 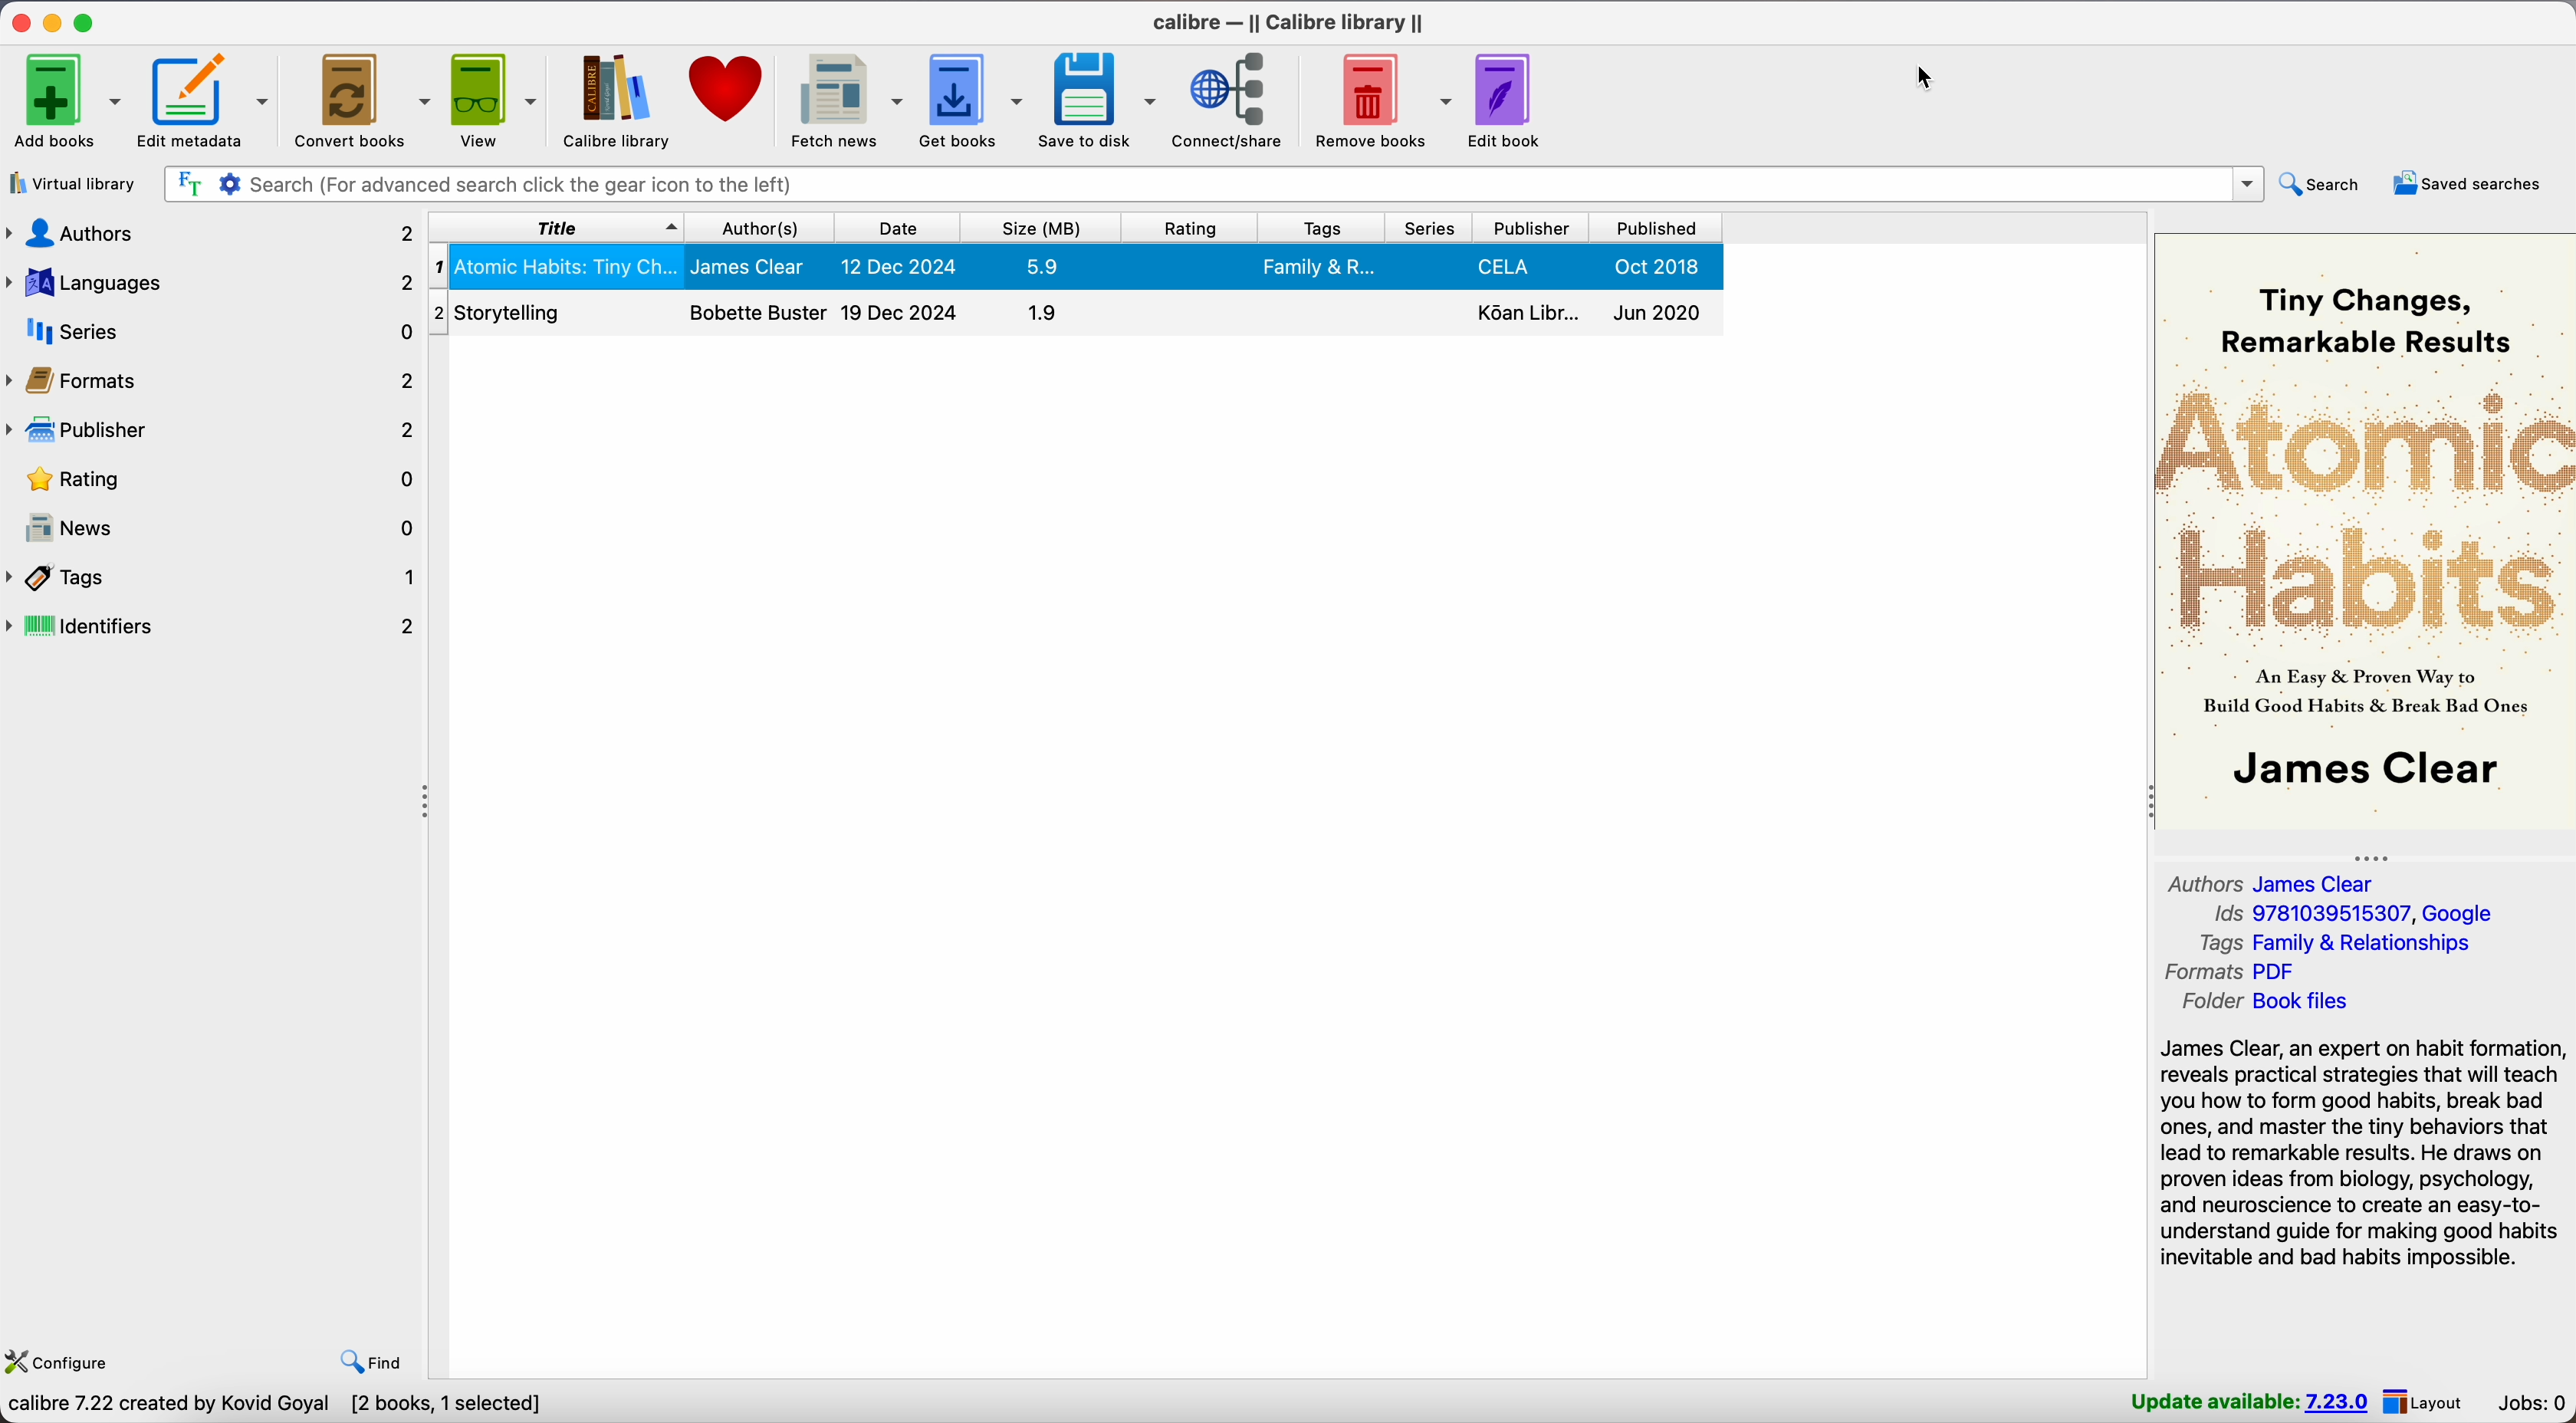 I want to click on languages, so click(x=213, y=282).